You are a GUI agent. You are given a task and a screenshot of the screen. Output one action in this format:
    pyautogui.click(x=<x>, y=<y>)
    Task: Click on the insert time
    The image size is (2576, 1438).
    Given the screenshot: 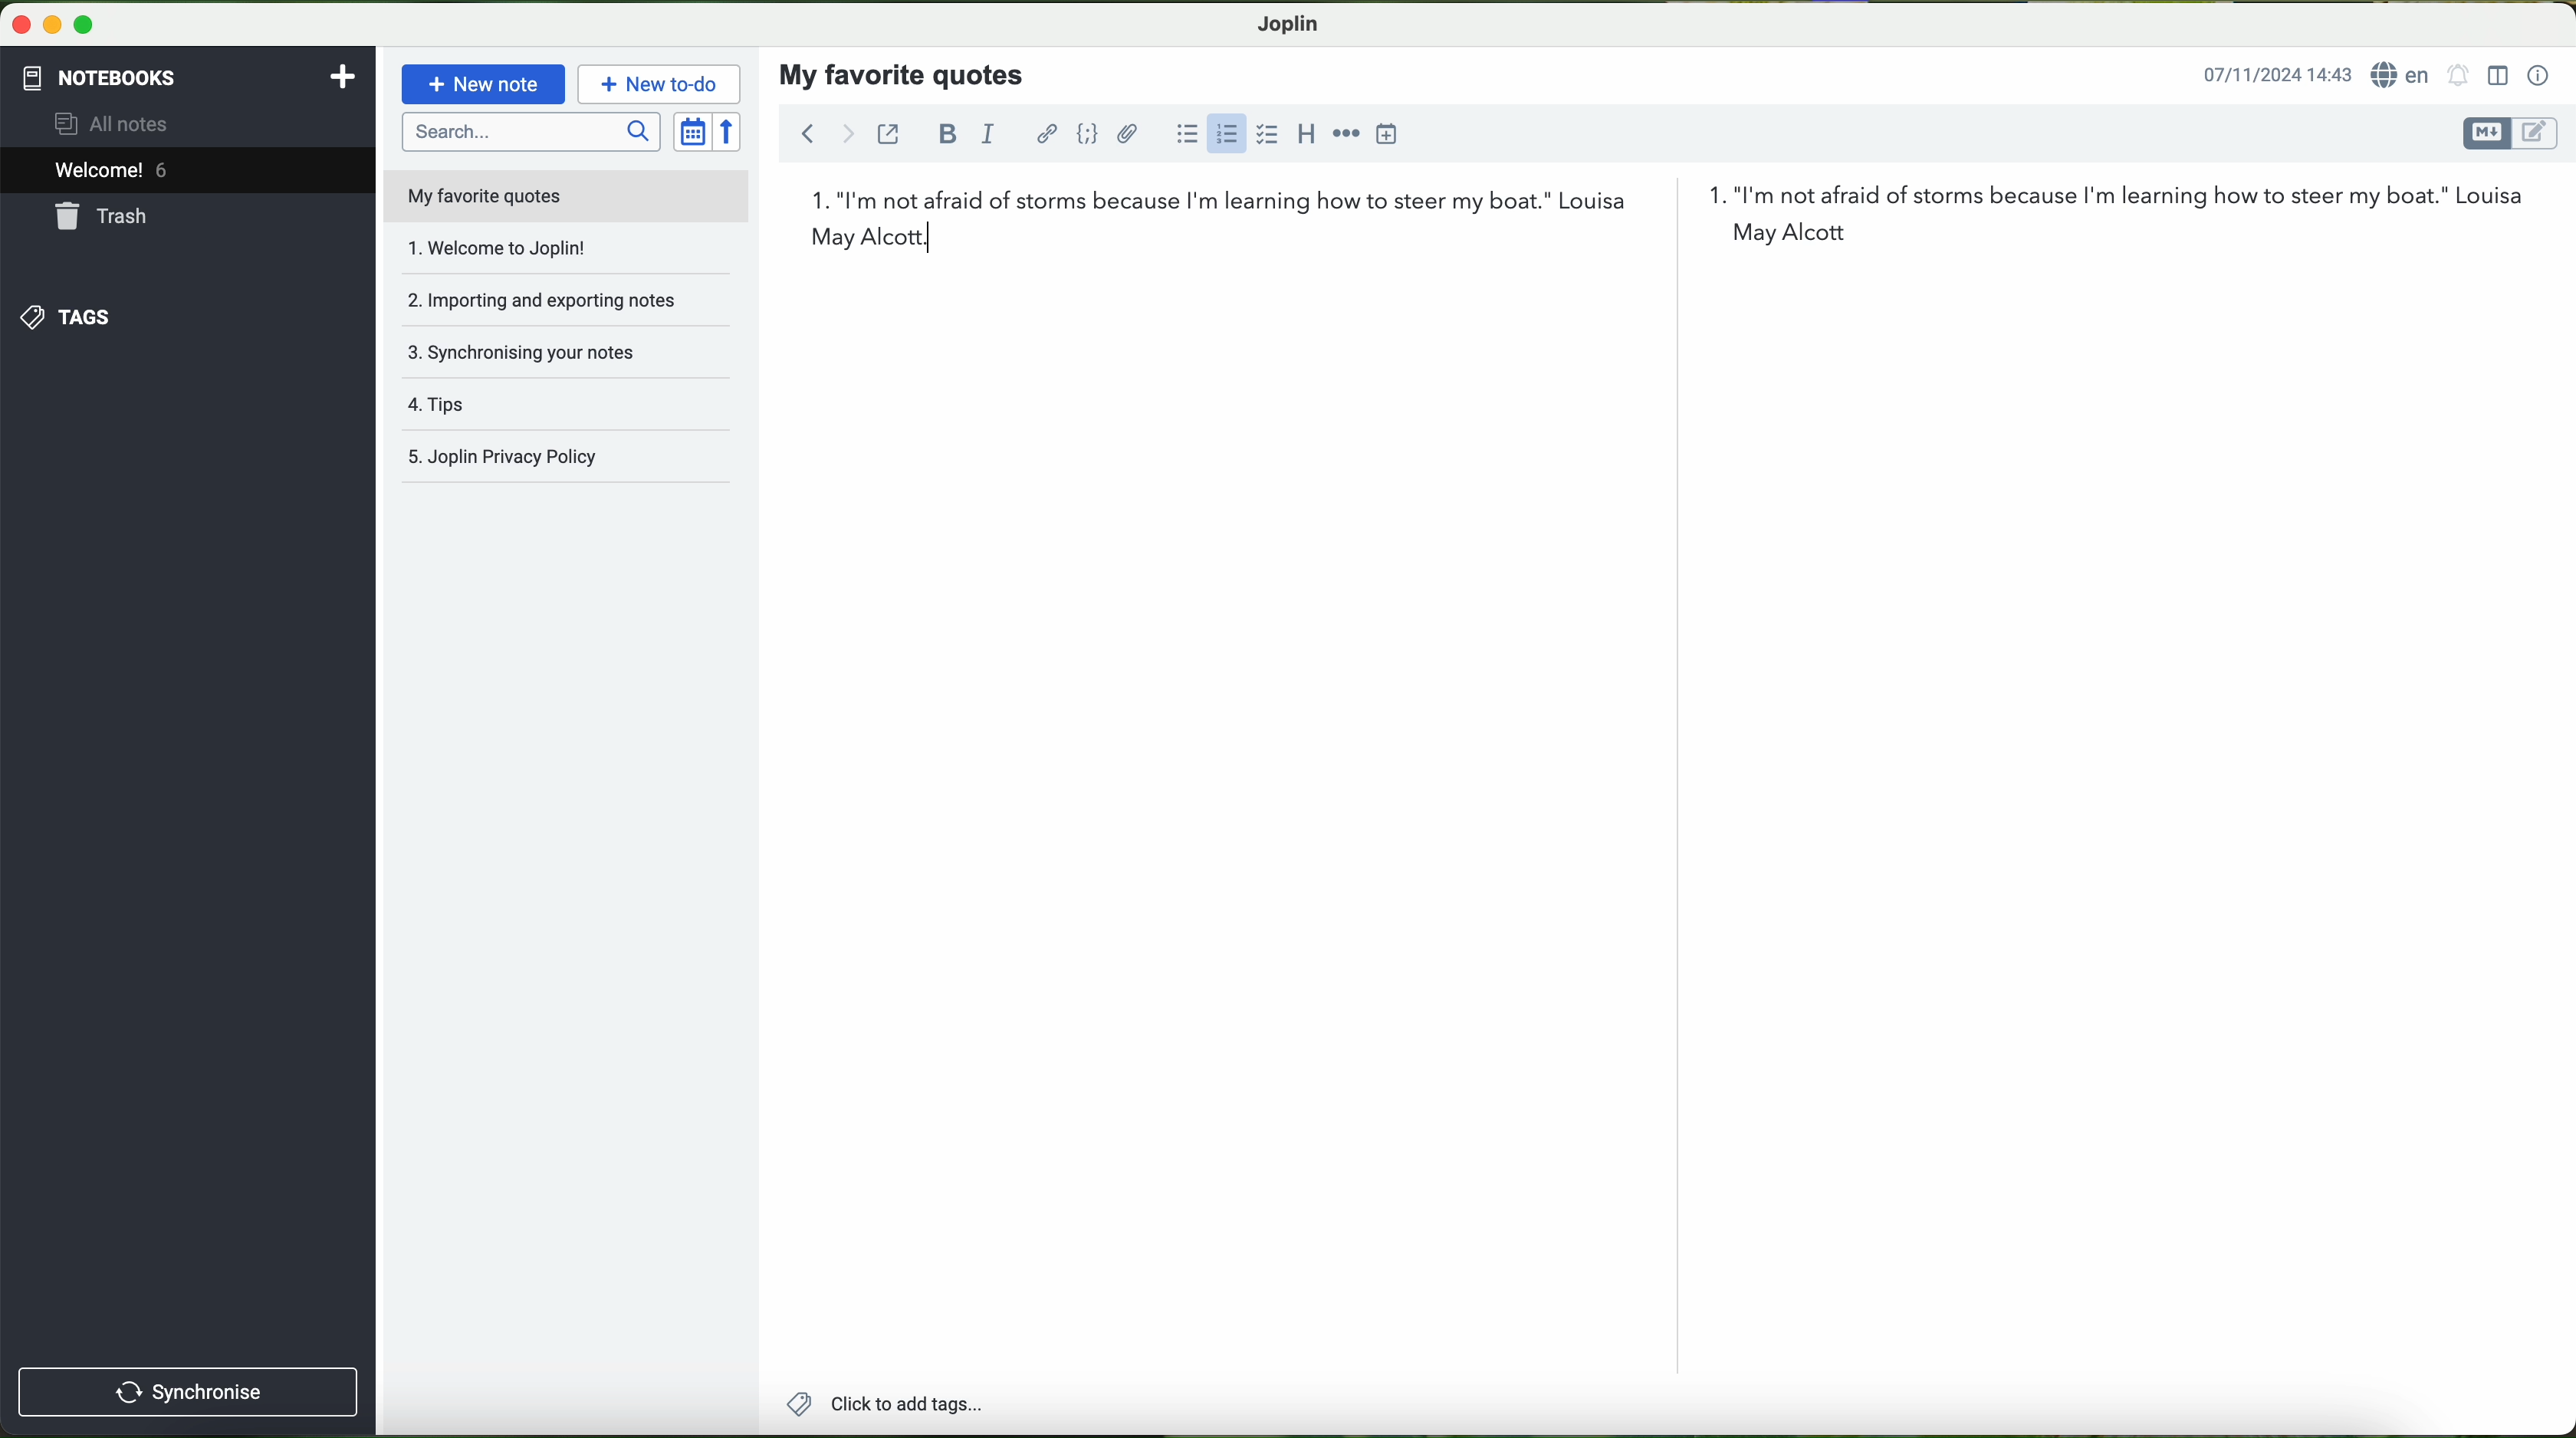 What is the action you would take?
    pyautogui.click(x=1392, y=133)
    